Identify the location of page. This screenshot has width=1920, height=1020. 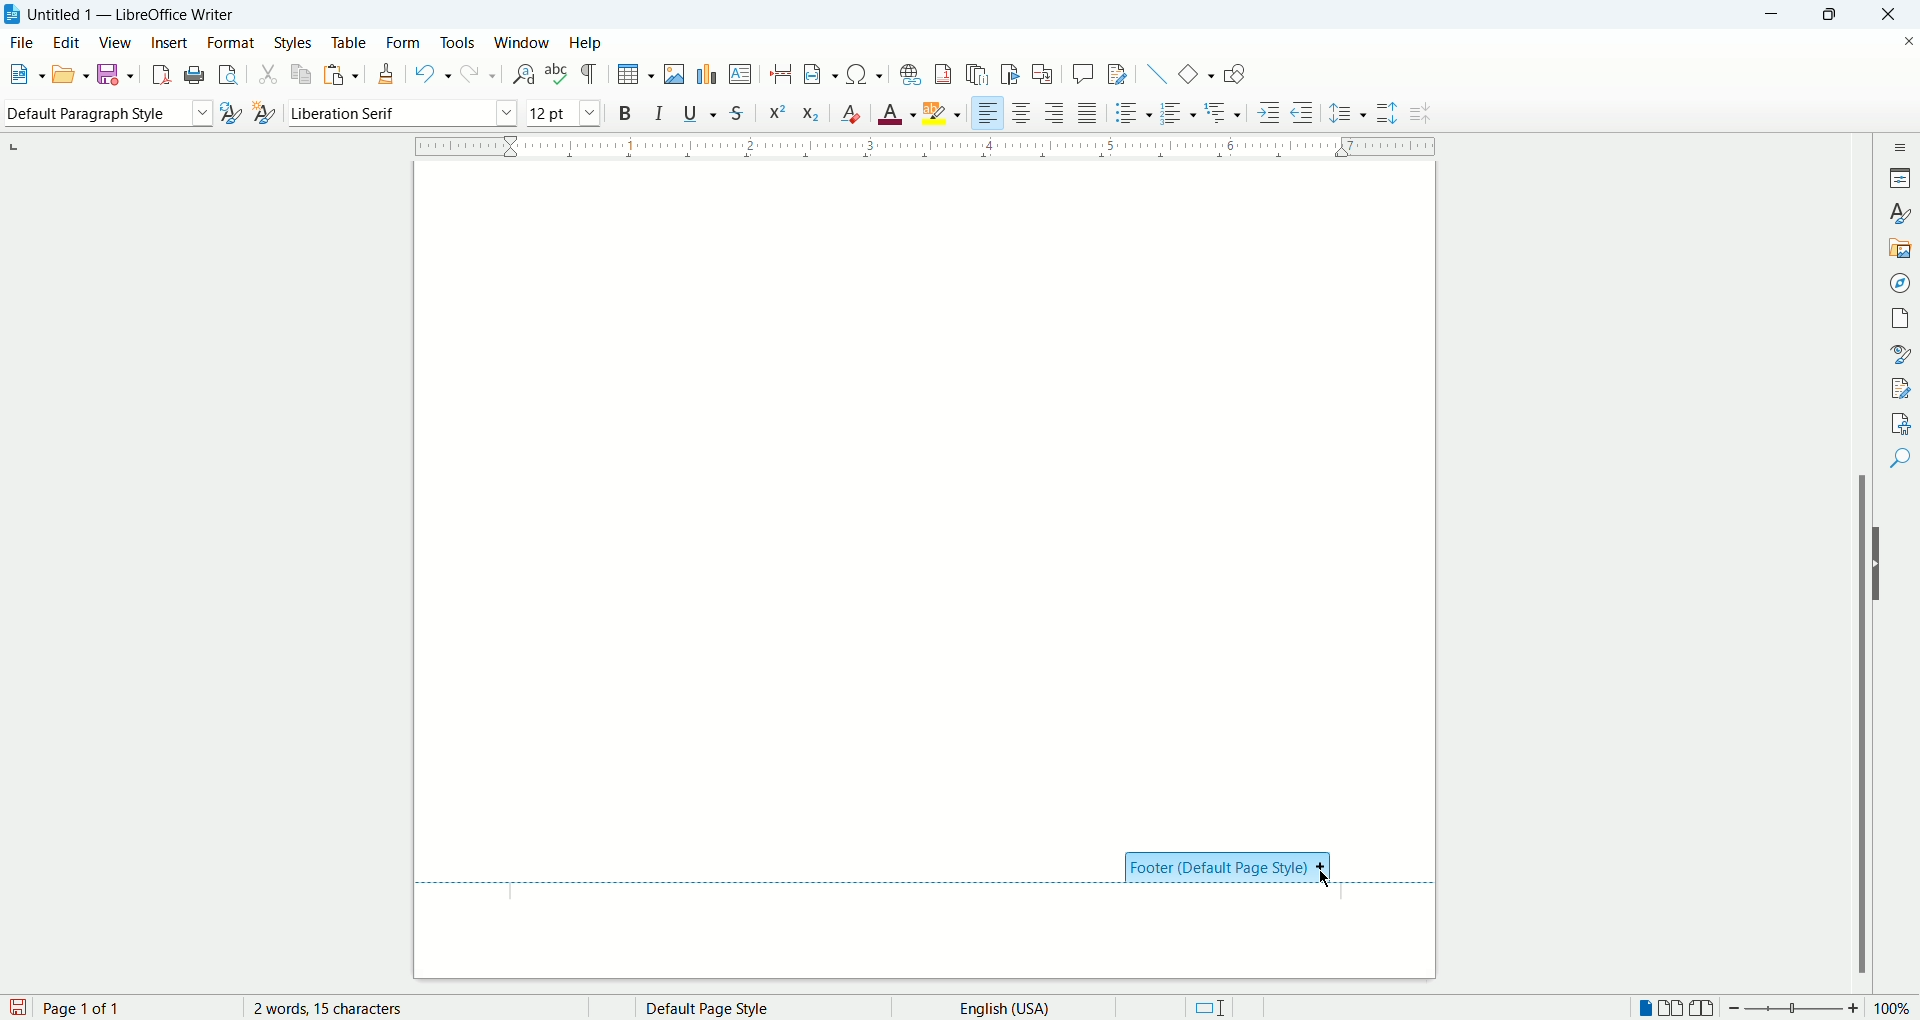
(1903, 315).